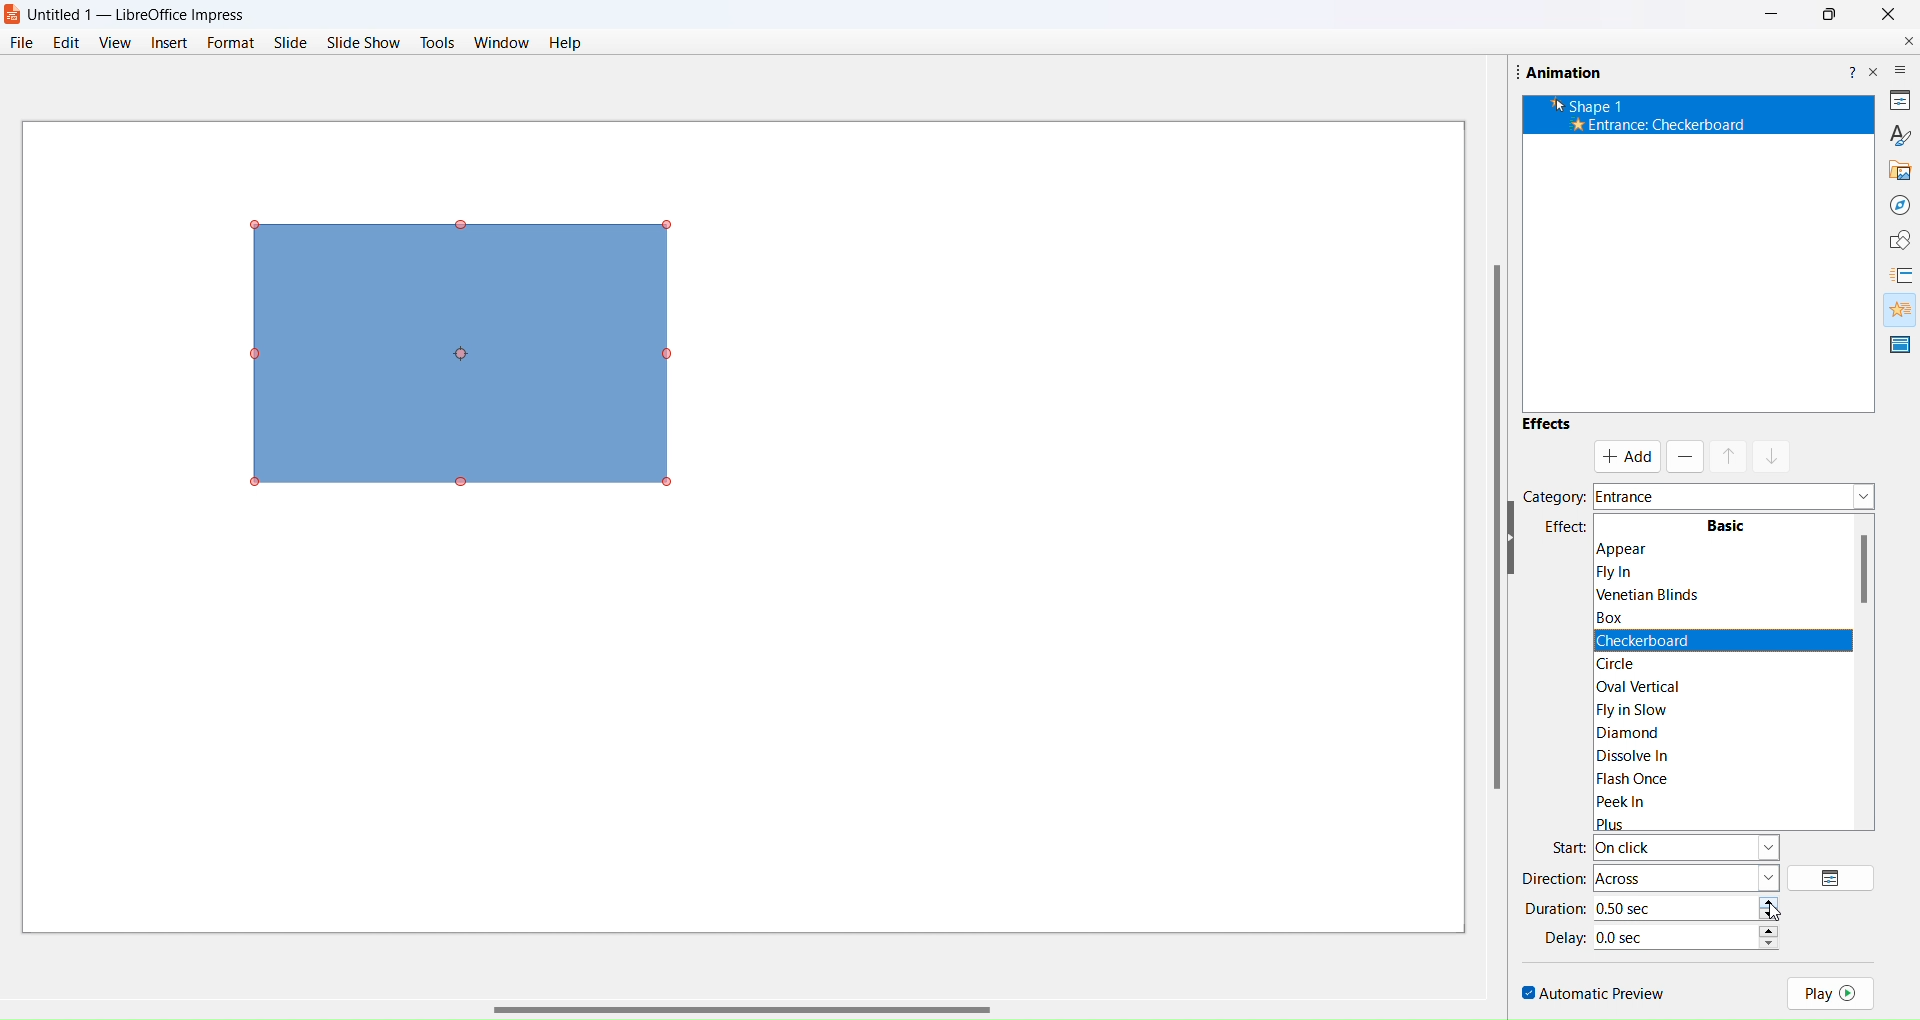 The height and width of the screenshot is (1020, 1920). I want to click on hide, so click(1516, 541).